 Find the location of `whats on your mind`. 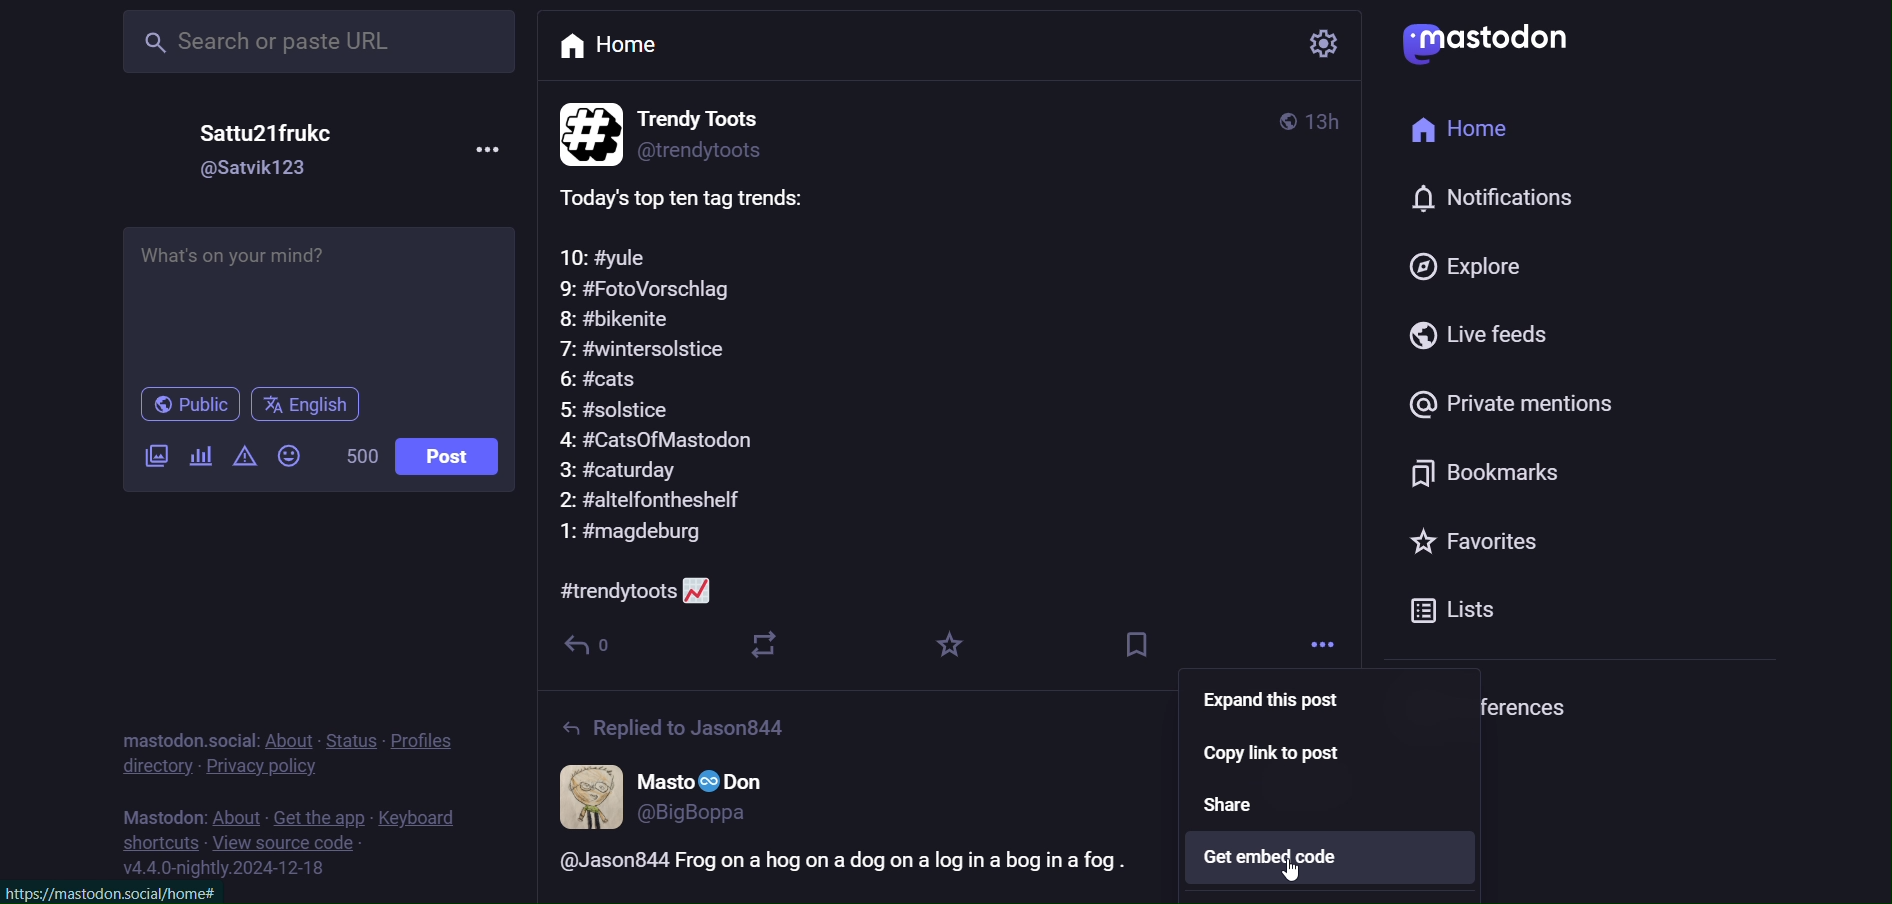

whats on your mind is located at coordinates (321, 294).